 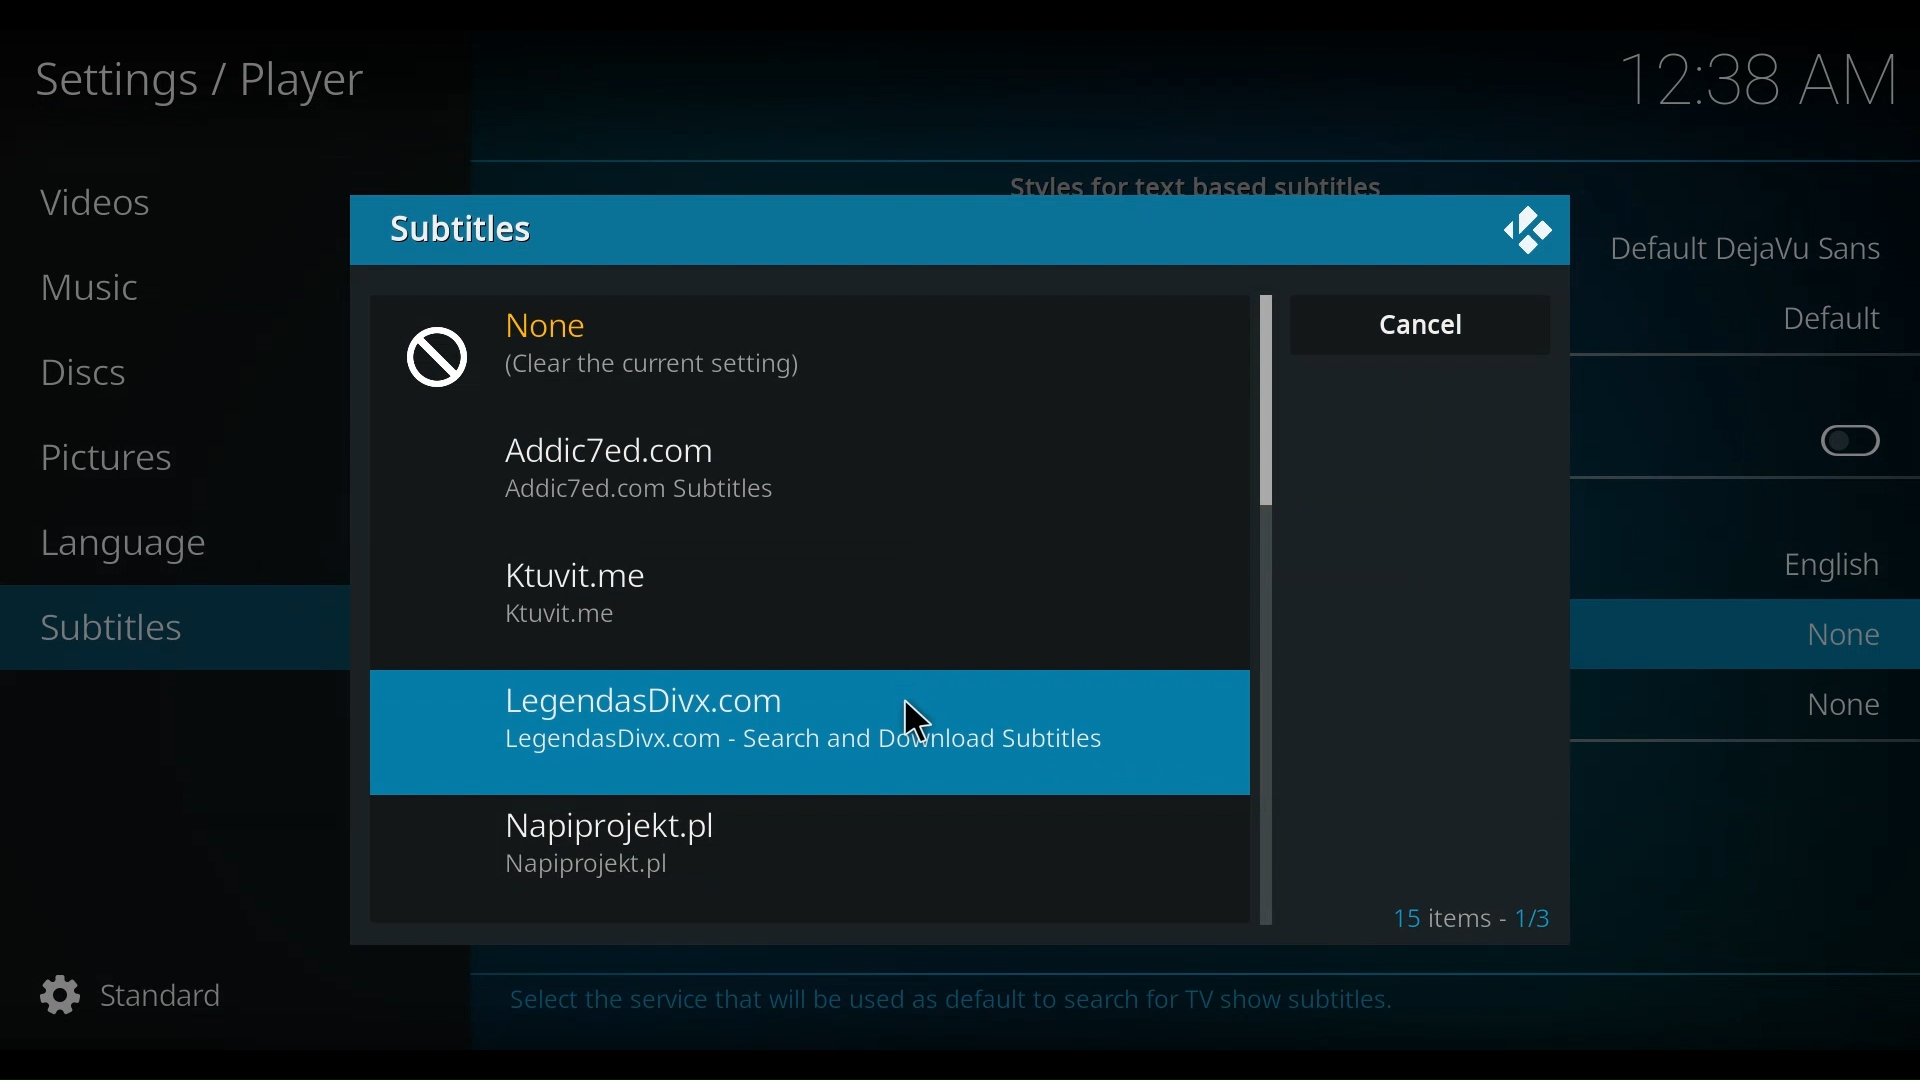 What do you see at coordinates (1265, 399) in the screenshot?
I see `Vertical scroll bar` at bounding box center [1265, 399].